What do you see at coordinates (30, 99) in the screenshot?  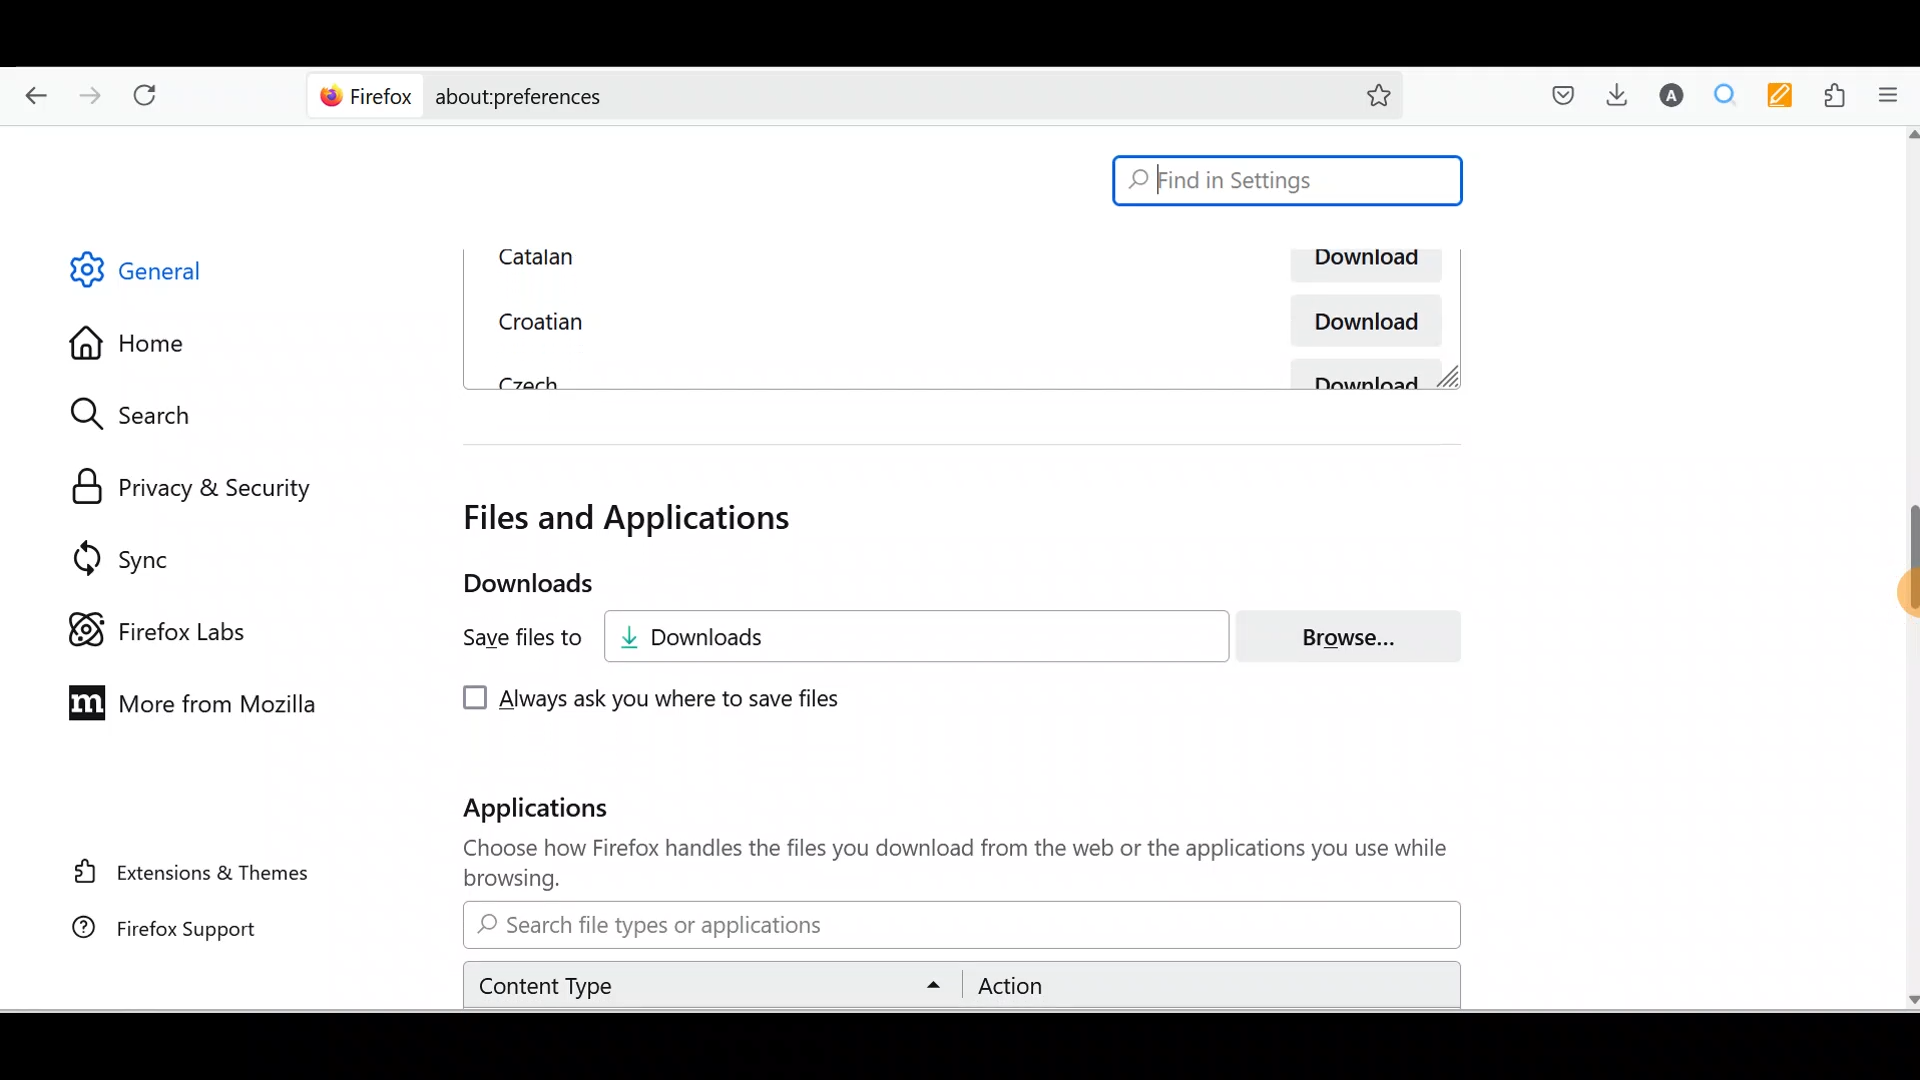 I see `Go back one page` at bounding box center [30, 99].